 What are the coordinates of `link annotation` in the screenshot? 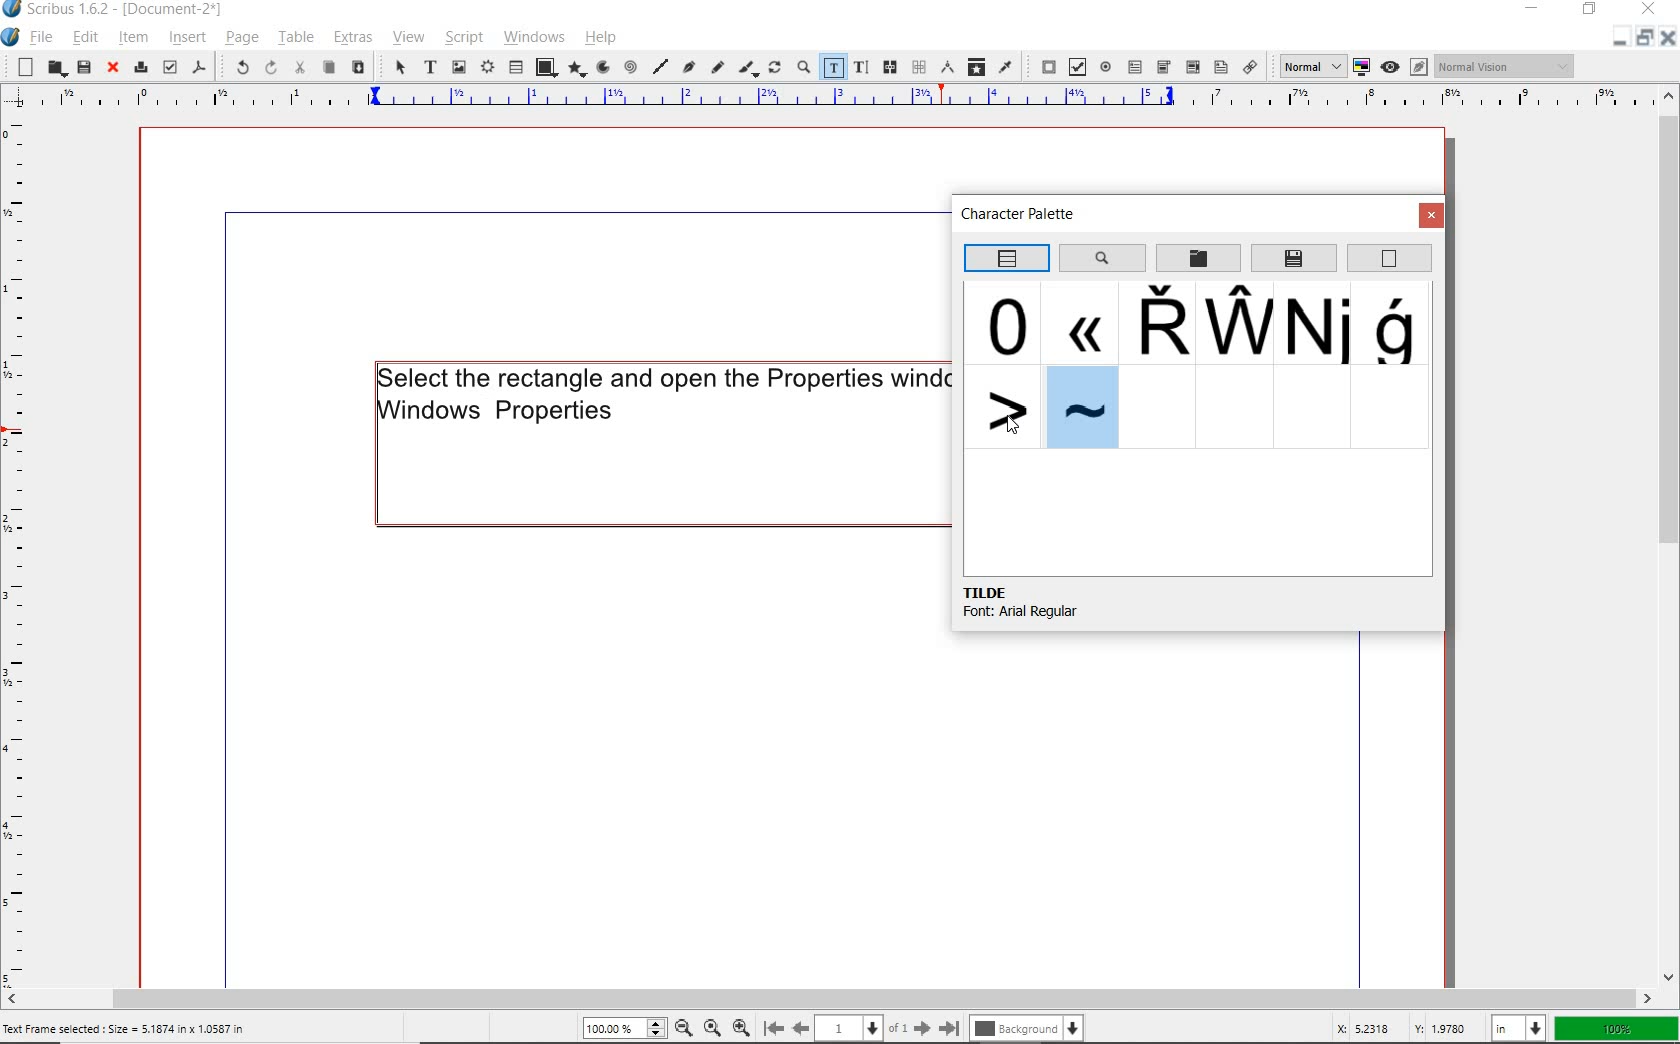 It's located at (1251, 66).